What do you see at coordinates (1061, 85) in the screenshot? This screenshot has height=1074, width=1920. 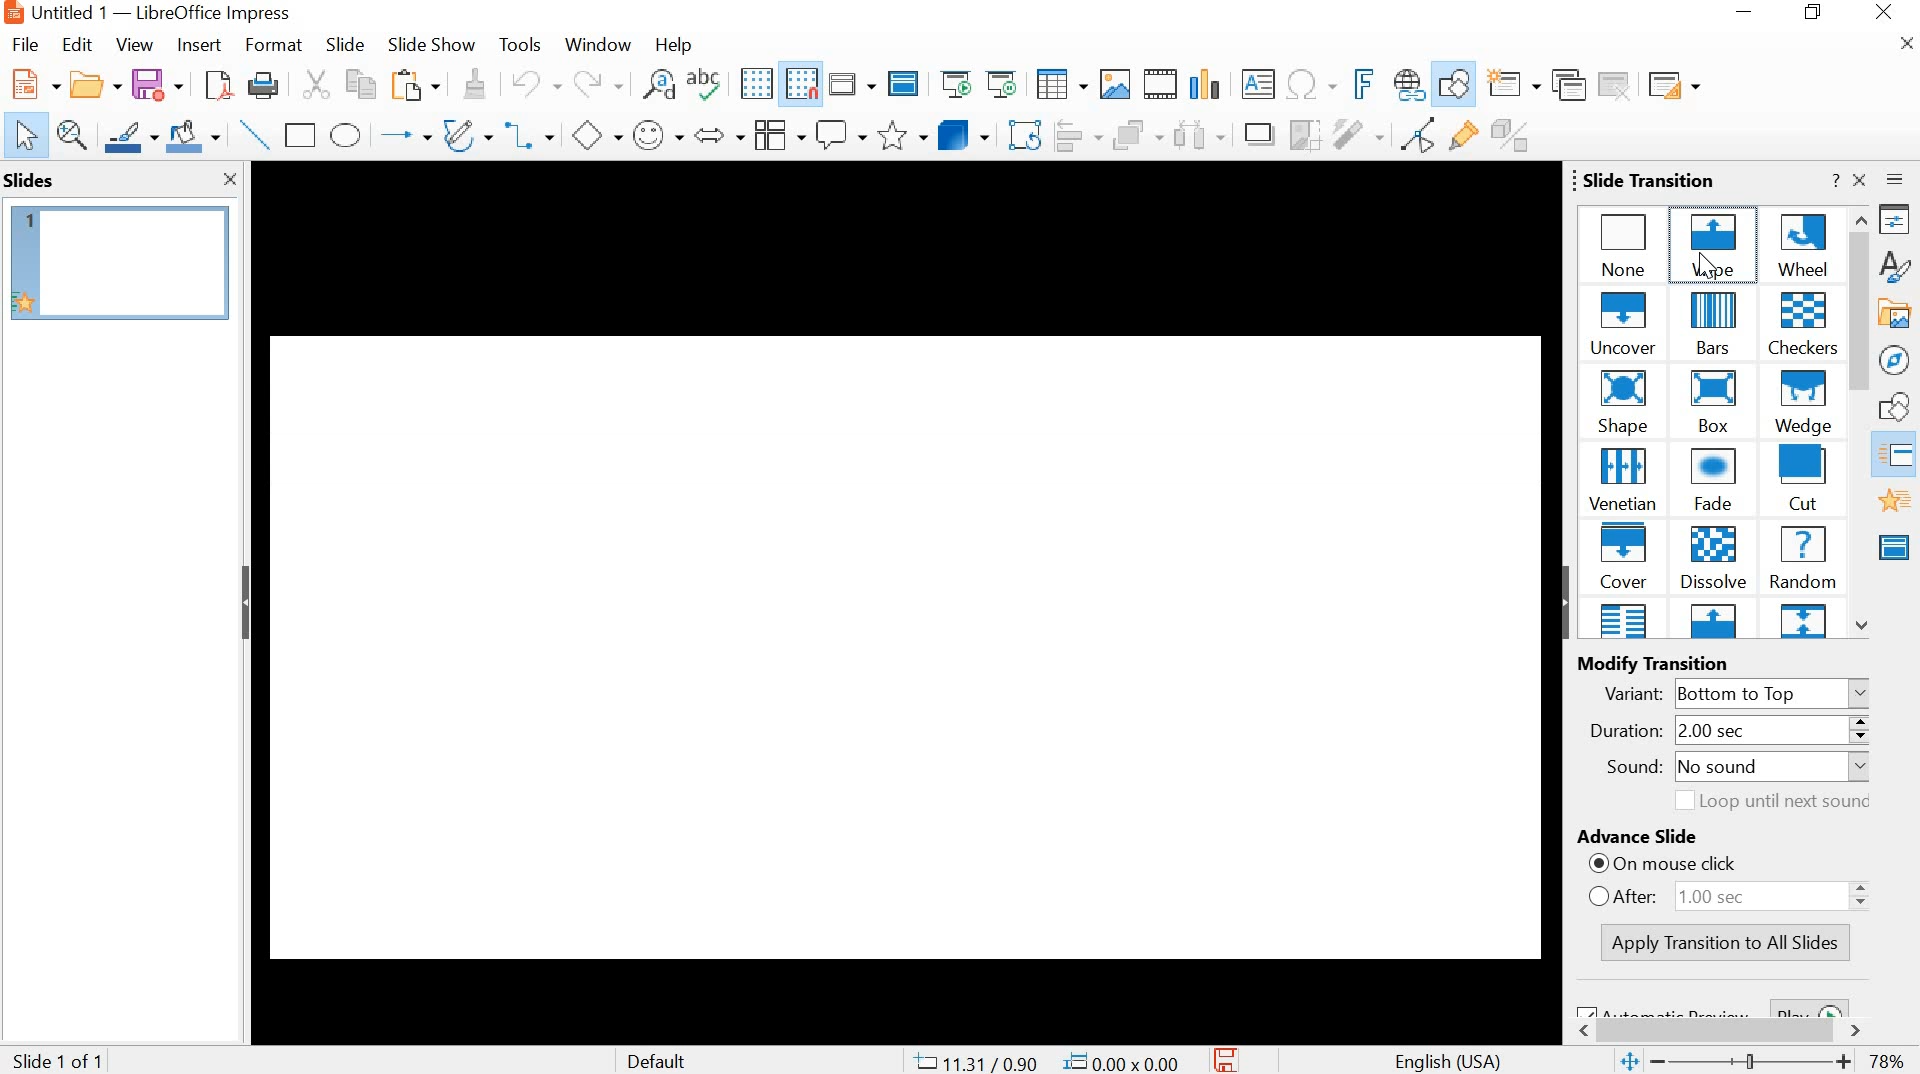 I see `Table` at bounding box center [1061, 85].